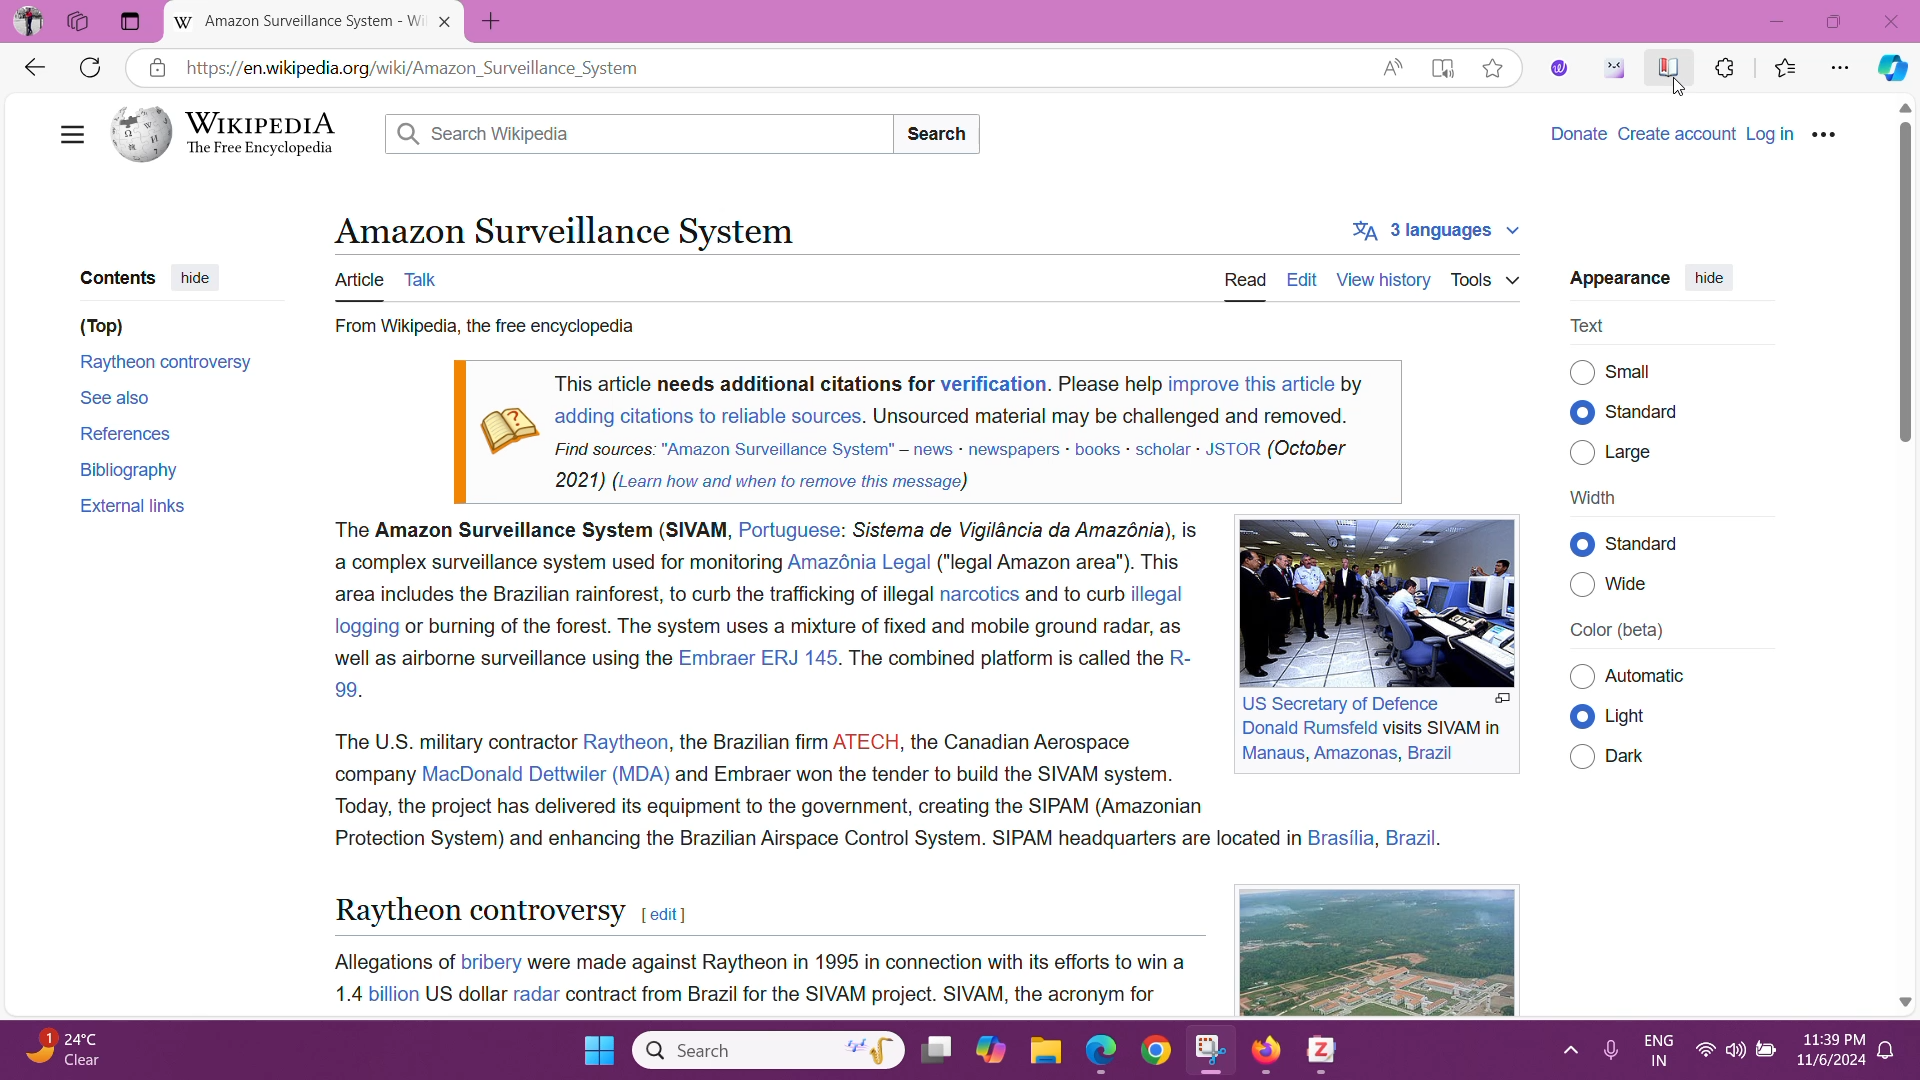 The width and height of the screenshot is (1920, 1080). I want to click on Edge Browser Tab, so click(300, 22).